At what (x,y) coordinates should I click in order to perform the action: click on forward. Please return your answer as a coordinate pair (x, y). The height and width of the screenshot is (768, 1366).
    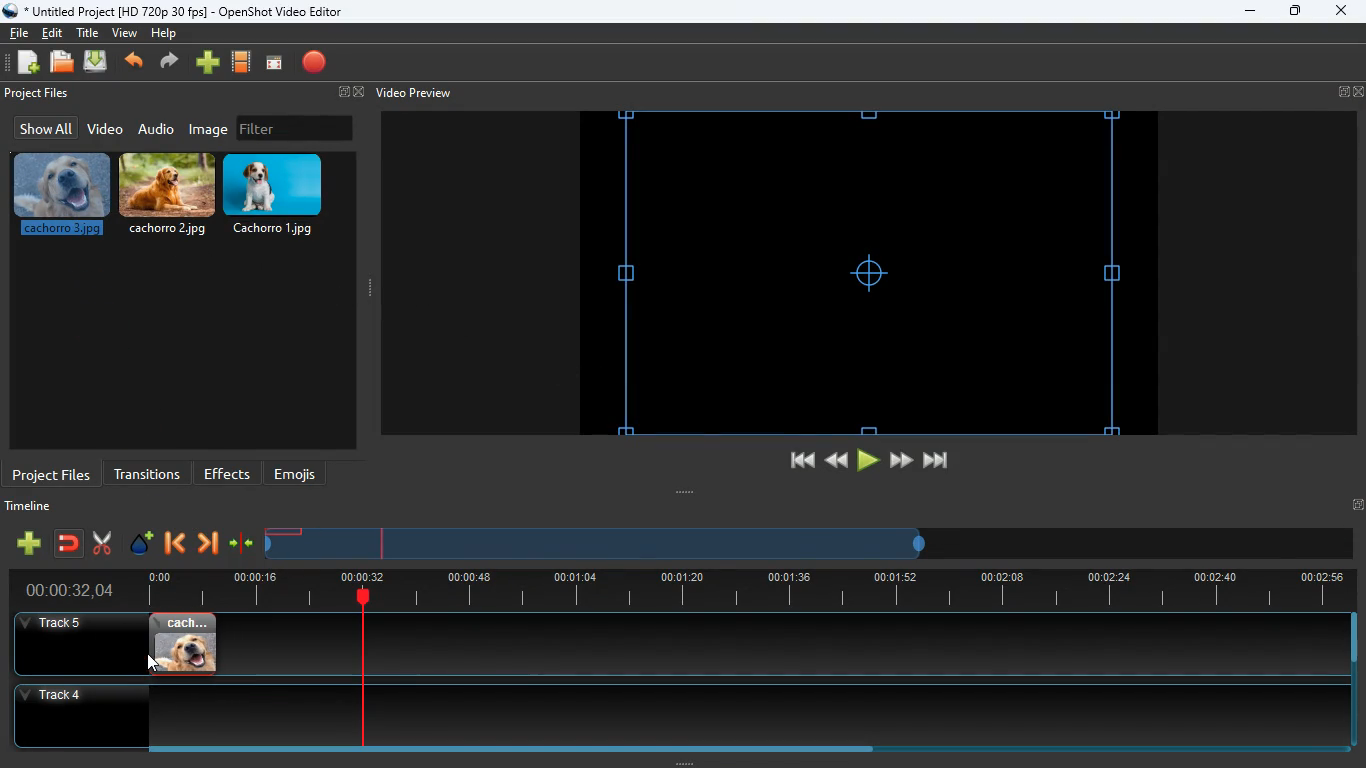
    Looking at the image, I should click on (172, 63).